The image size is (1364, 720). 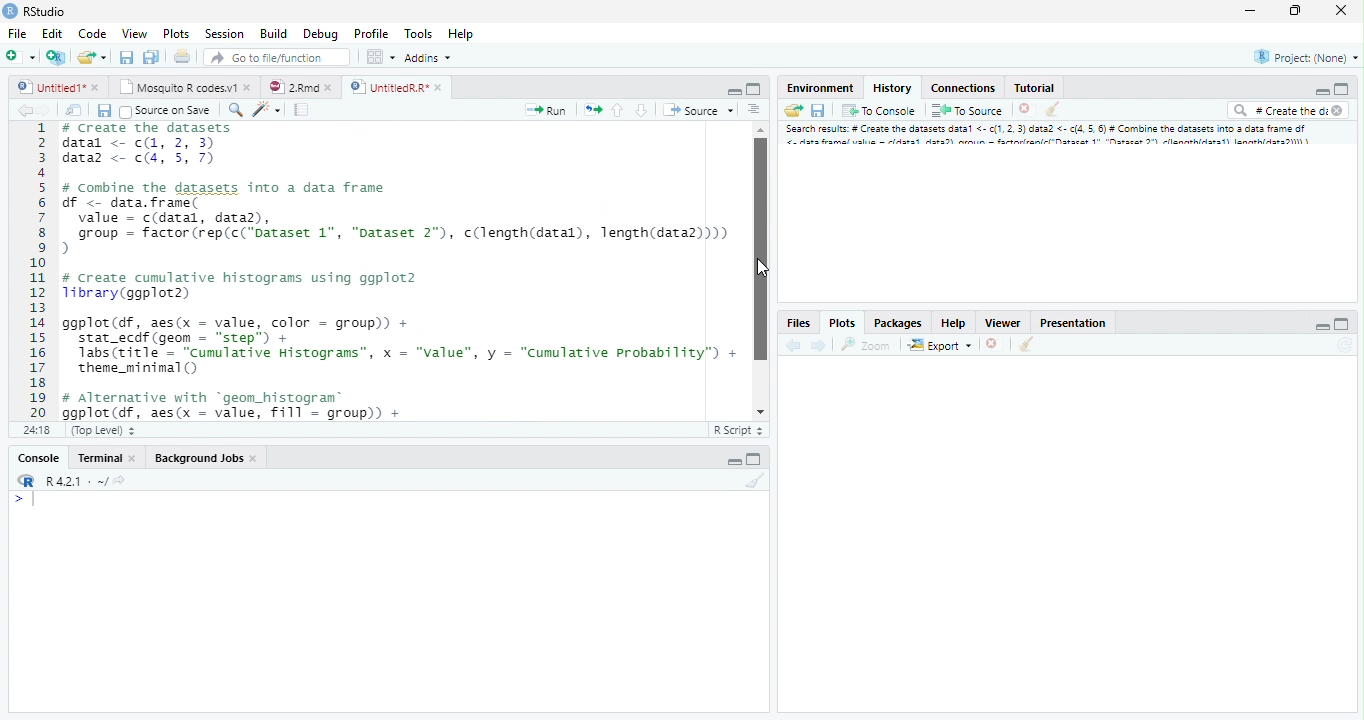 What do you see at coordinates (348, 34) in the screenshot?
I see `Debug` at bounding box center [348, 34].